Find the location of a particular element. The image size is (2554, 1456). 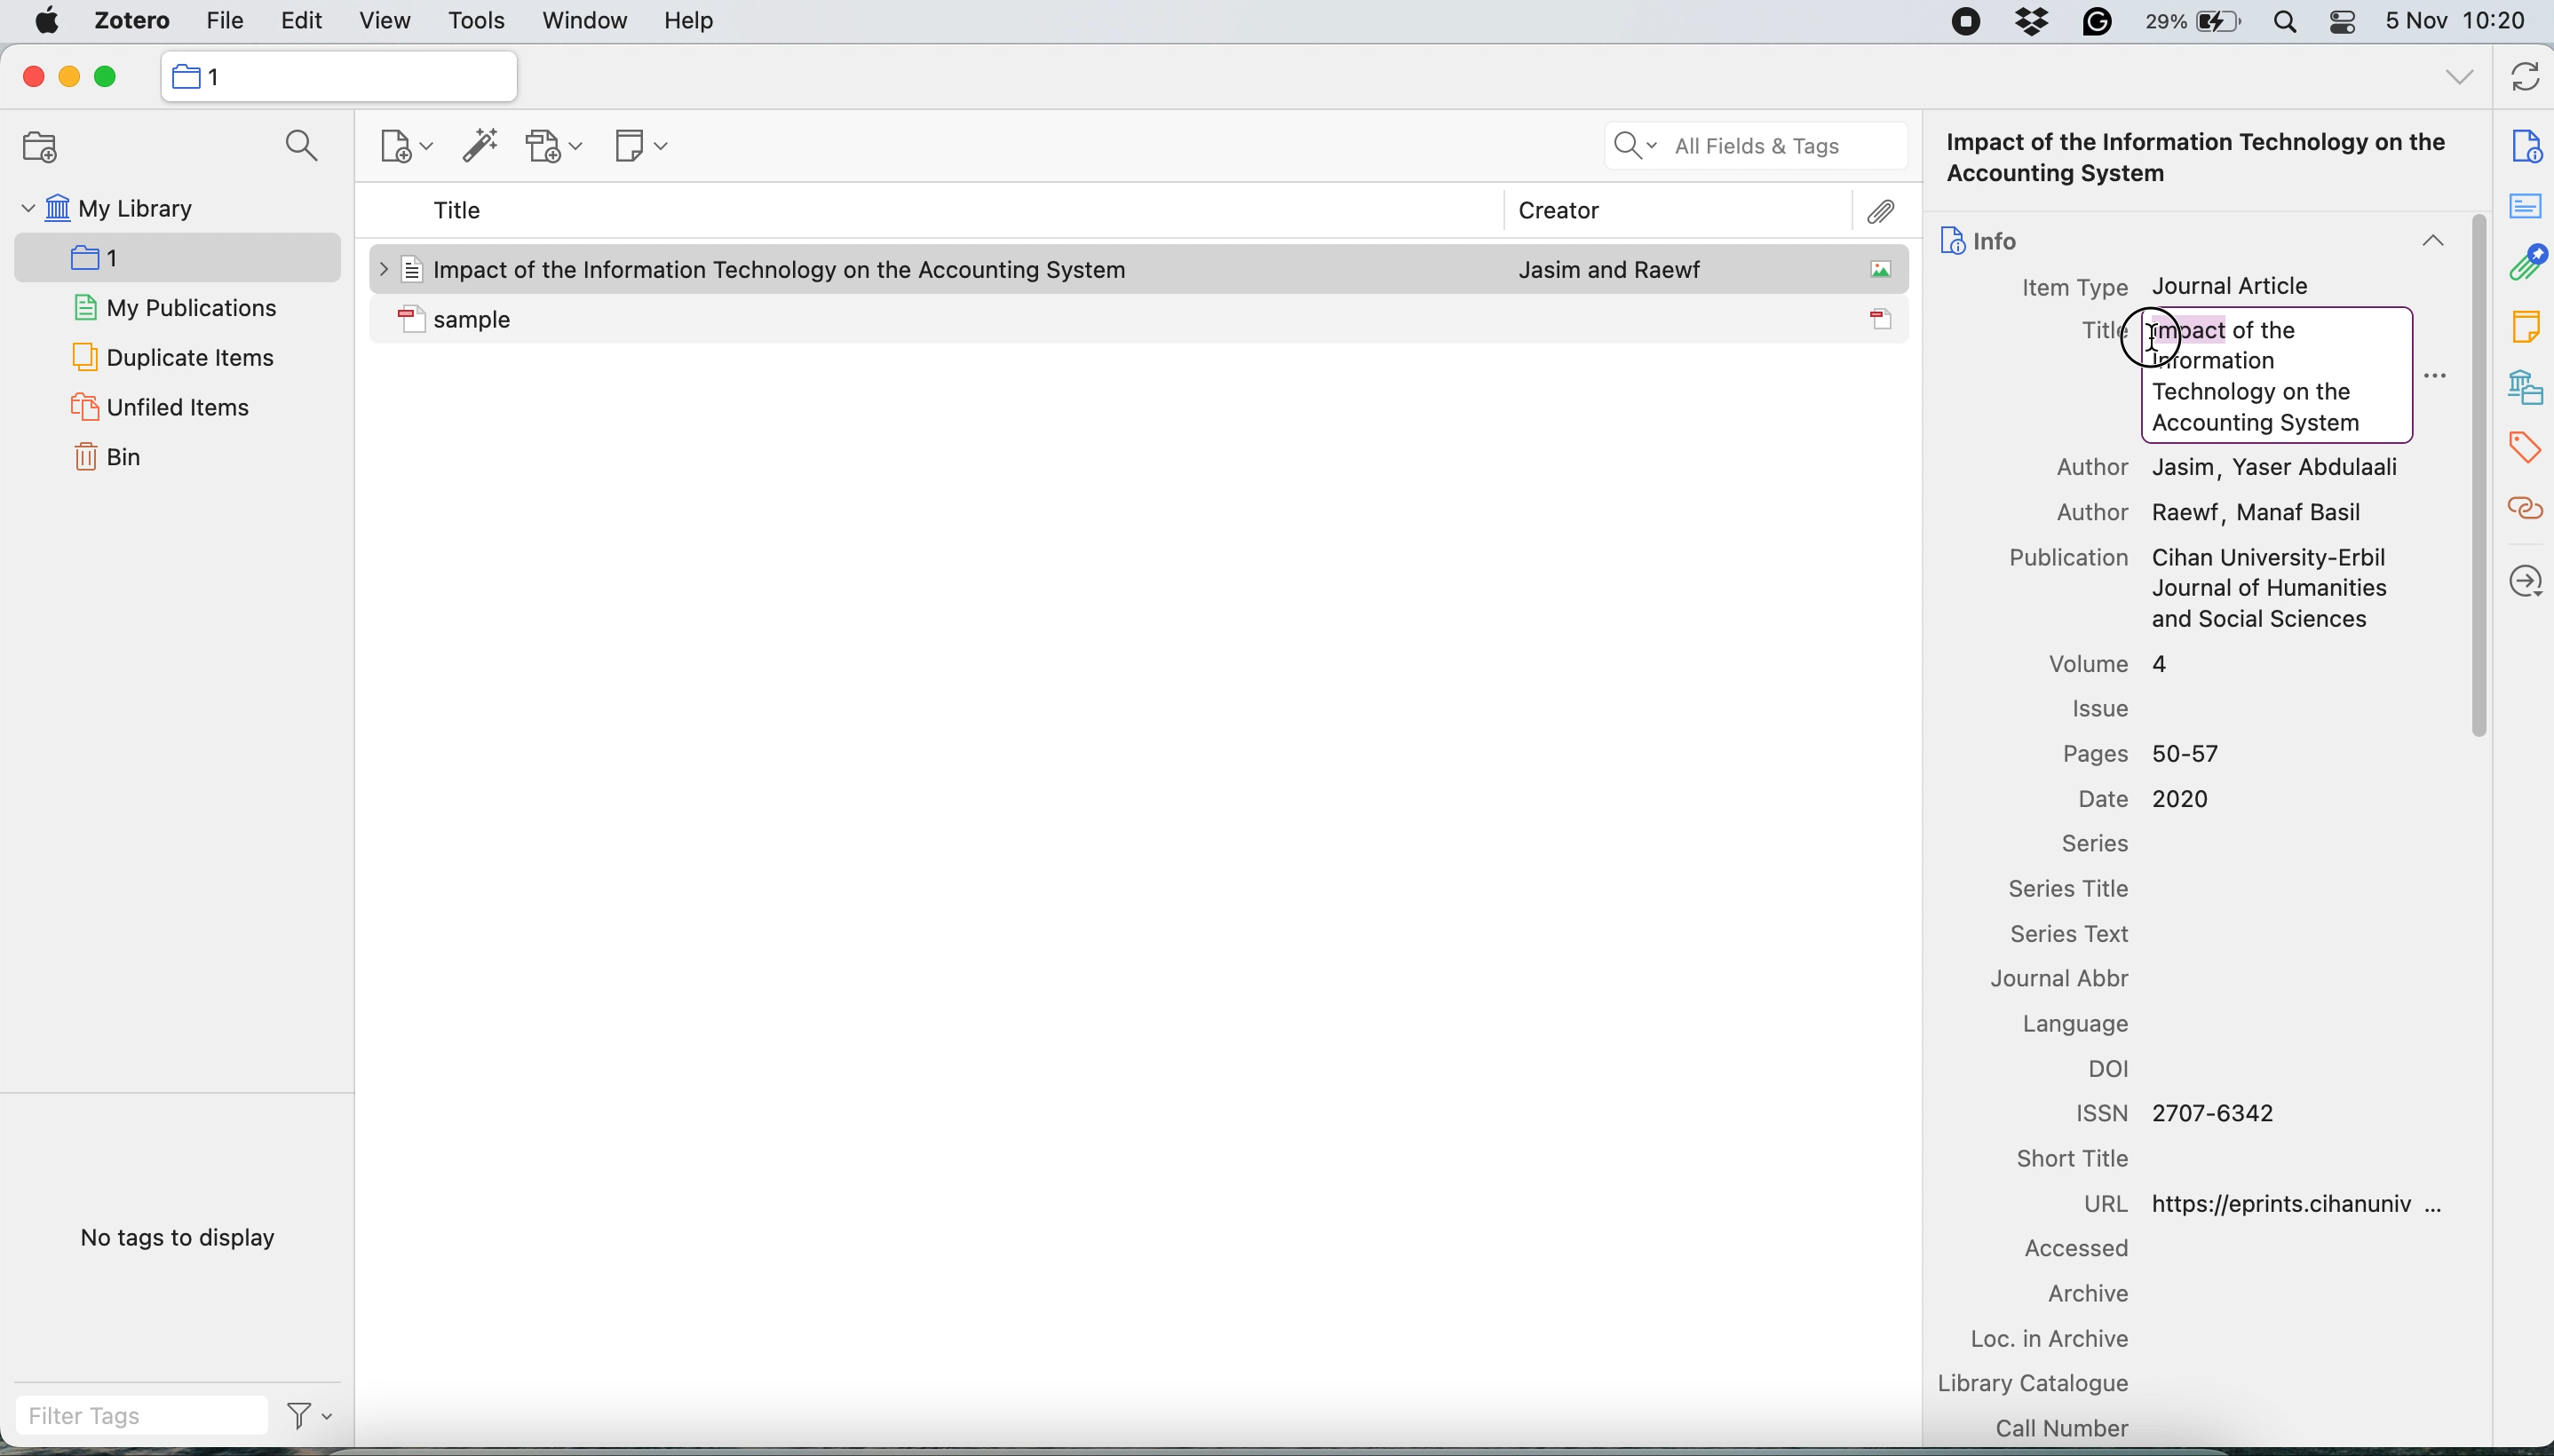

library catalogue is located at coordinates (2058, 1383).